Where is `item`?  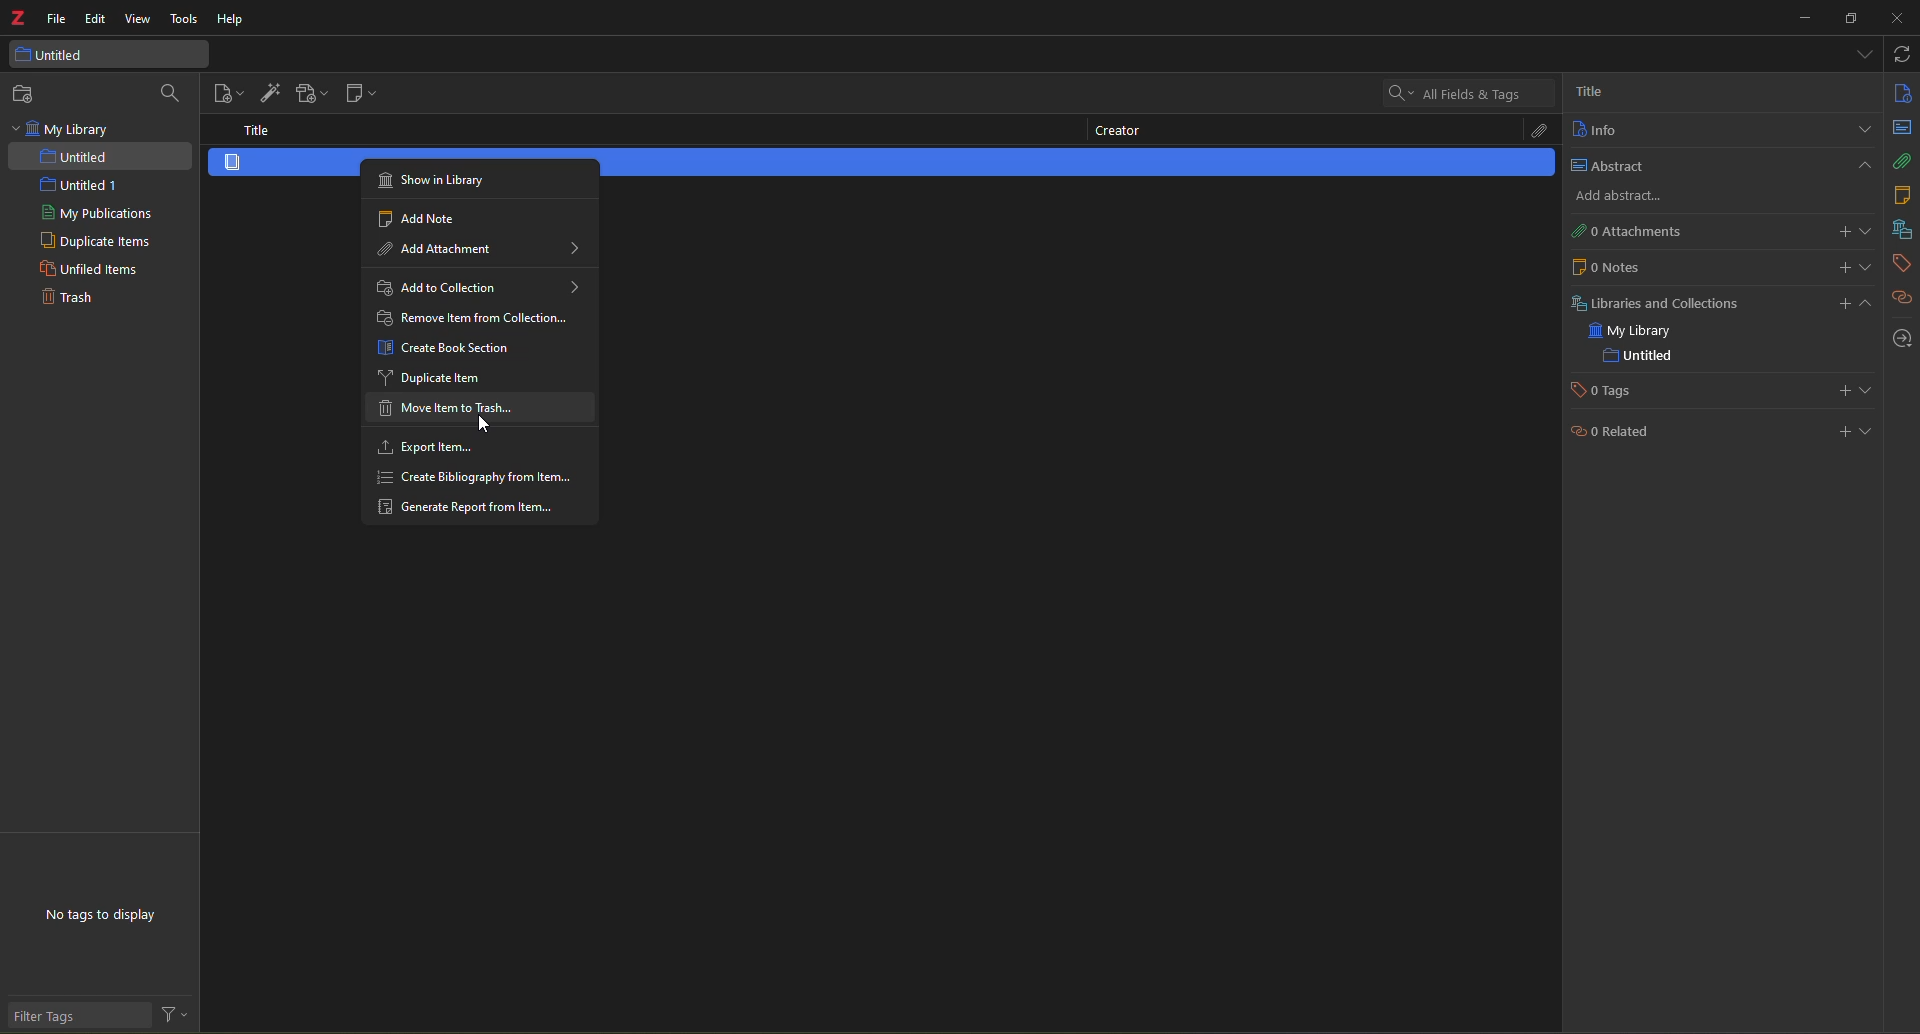 item is located at coordinates (262, 163).